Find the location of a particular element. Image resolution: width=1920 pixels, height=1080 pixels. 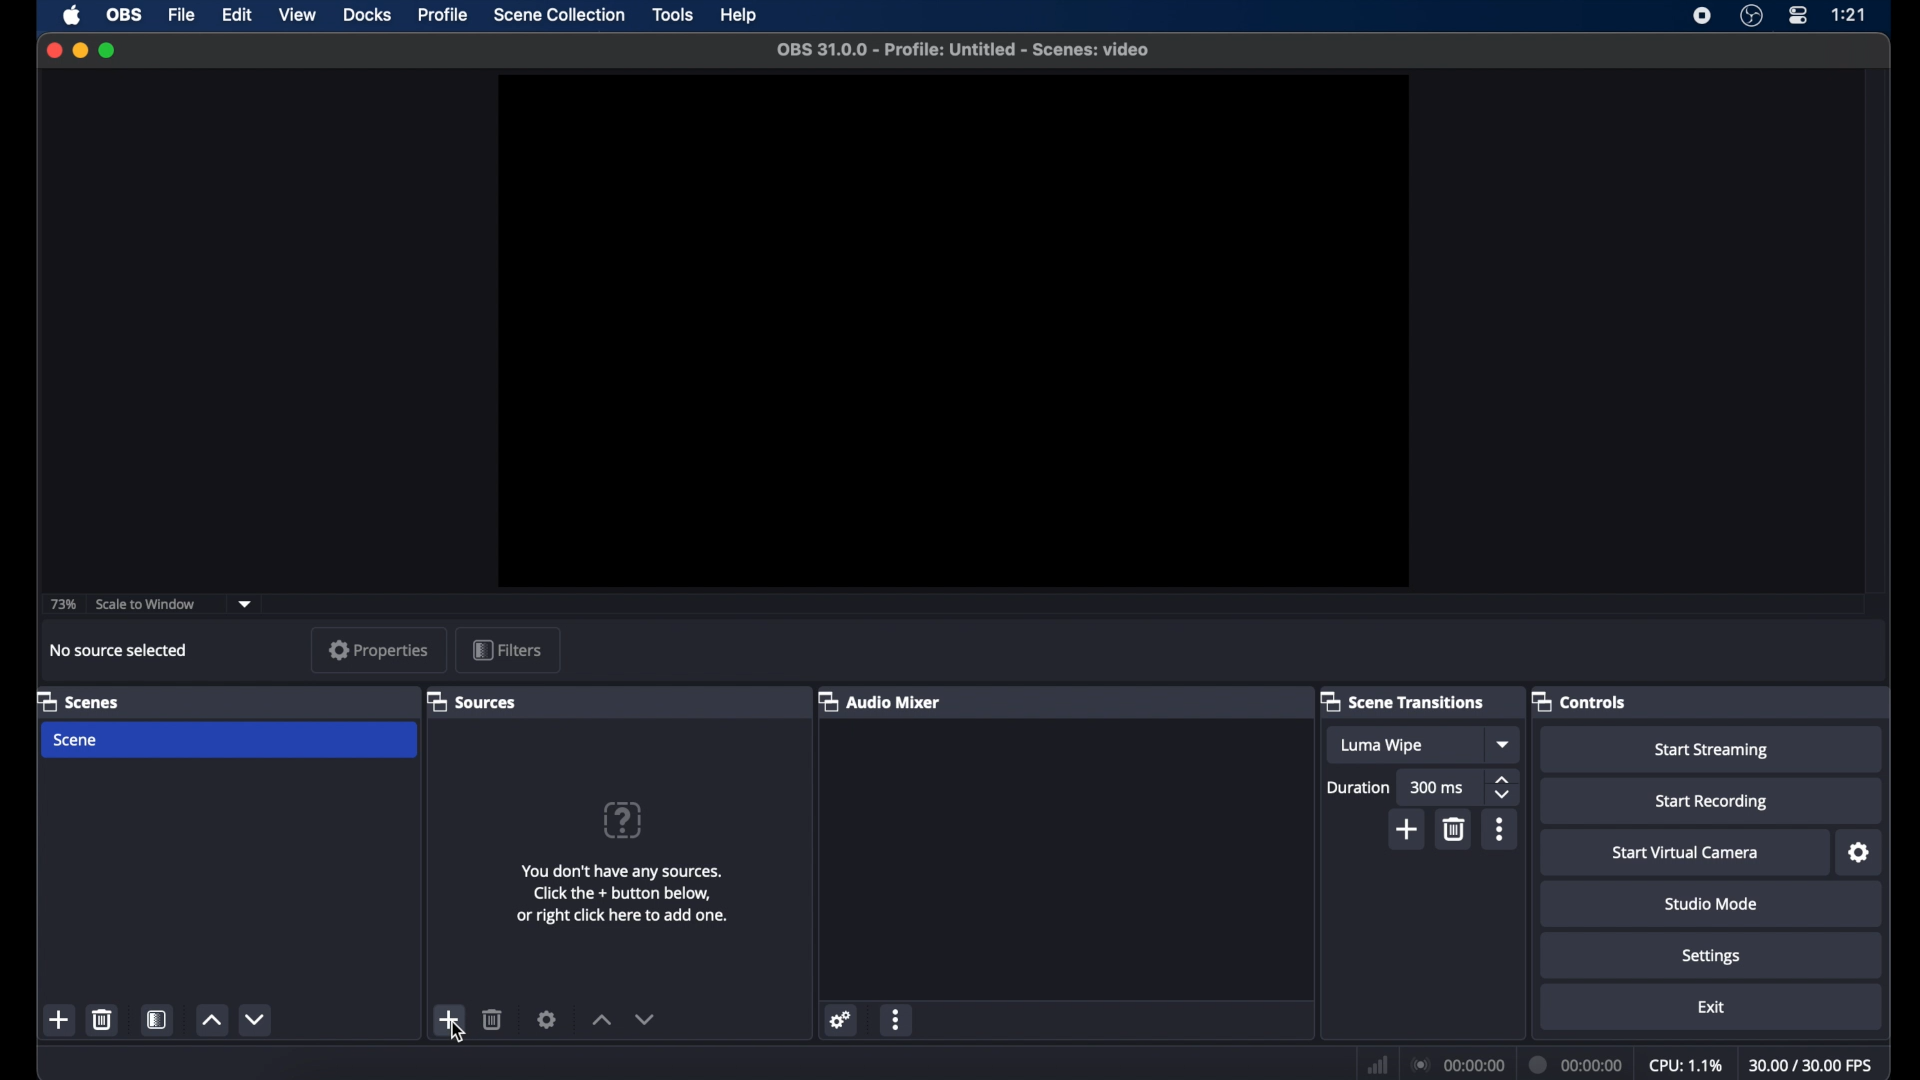

settings is located at coordinates (1859, 853).